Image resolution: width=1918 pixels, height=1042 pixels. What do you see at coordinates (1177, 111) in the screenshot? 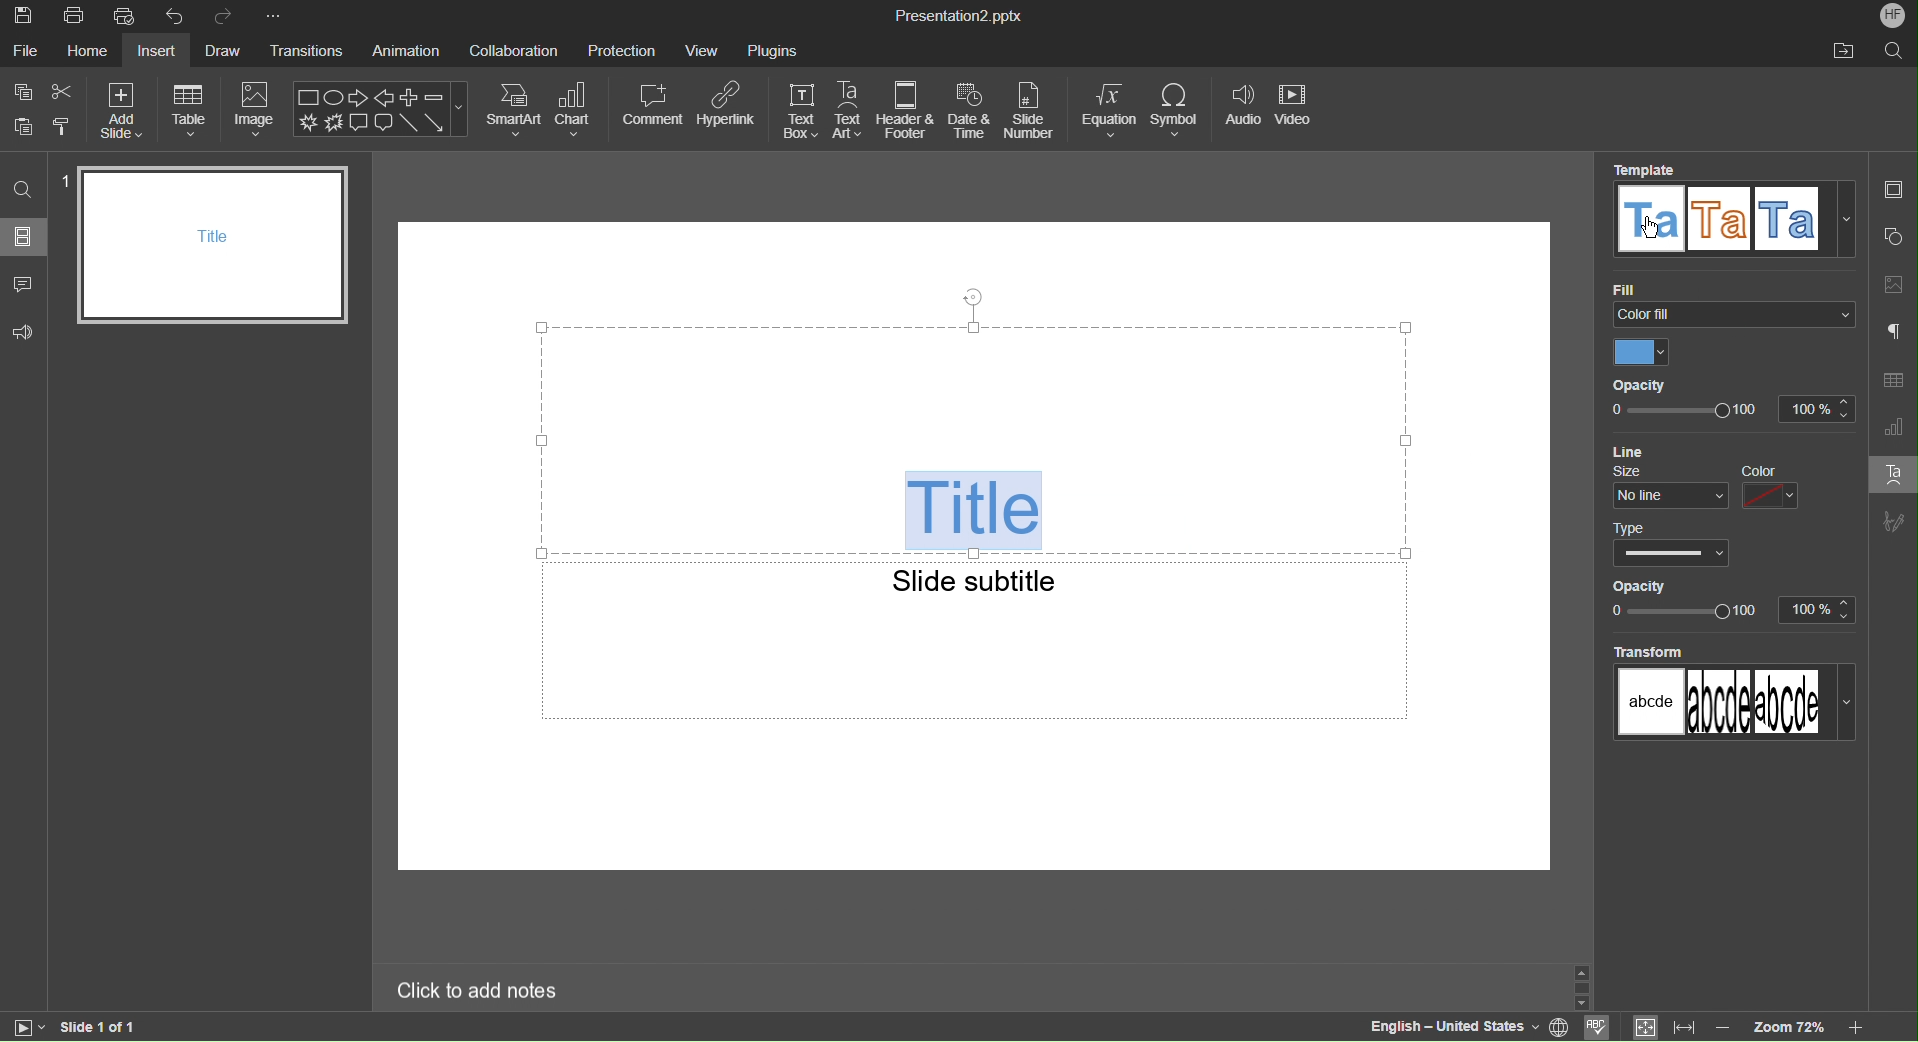
I see `Symbol` at bounding box center [1177, 111].